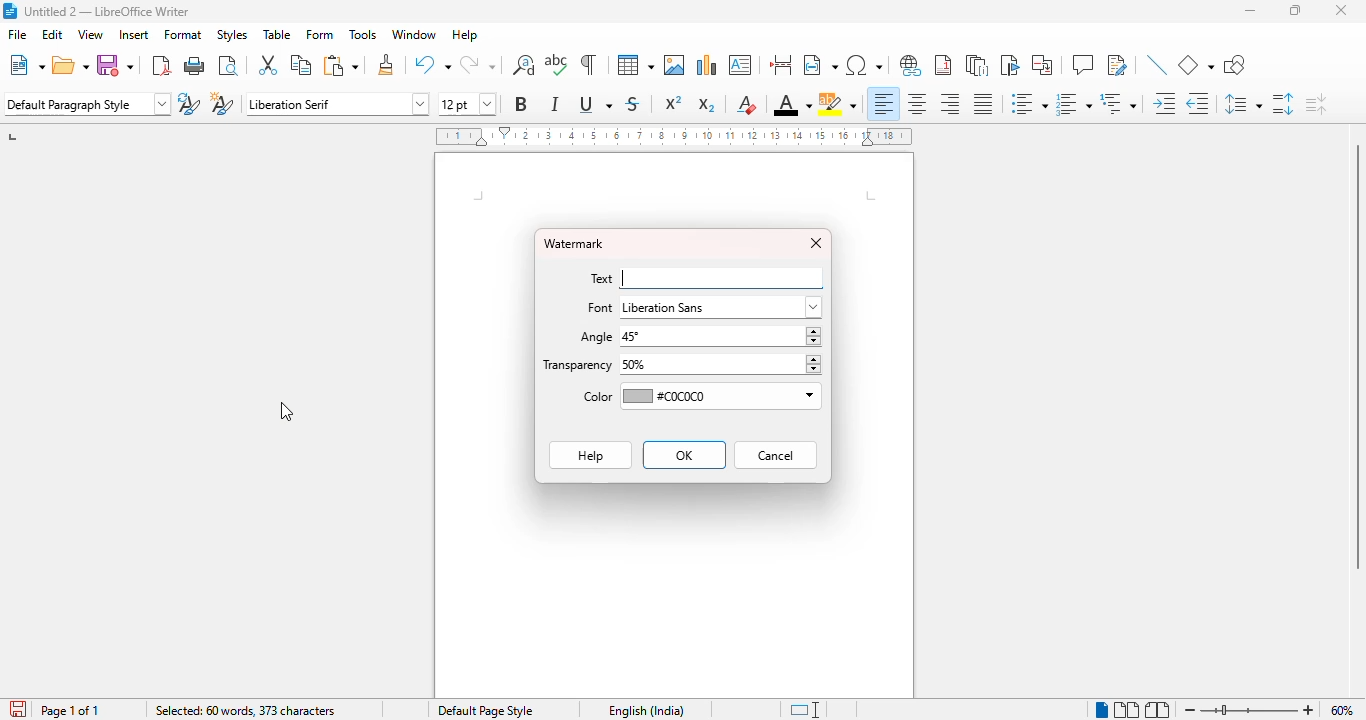 The width and height of the screenshot is (1366, 720). I want to click on insert cross-reference, so click(1041, 65).